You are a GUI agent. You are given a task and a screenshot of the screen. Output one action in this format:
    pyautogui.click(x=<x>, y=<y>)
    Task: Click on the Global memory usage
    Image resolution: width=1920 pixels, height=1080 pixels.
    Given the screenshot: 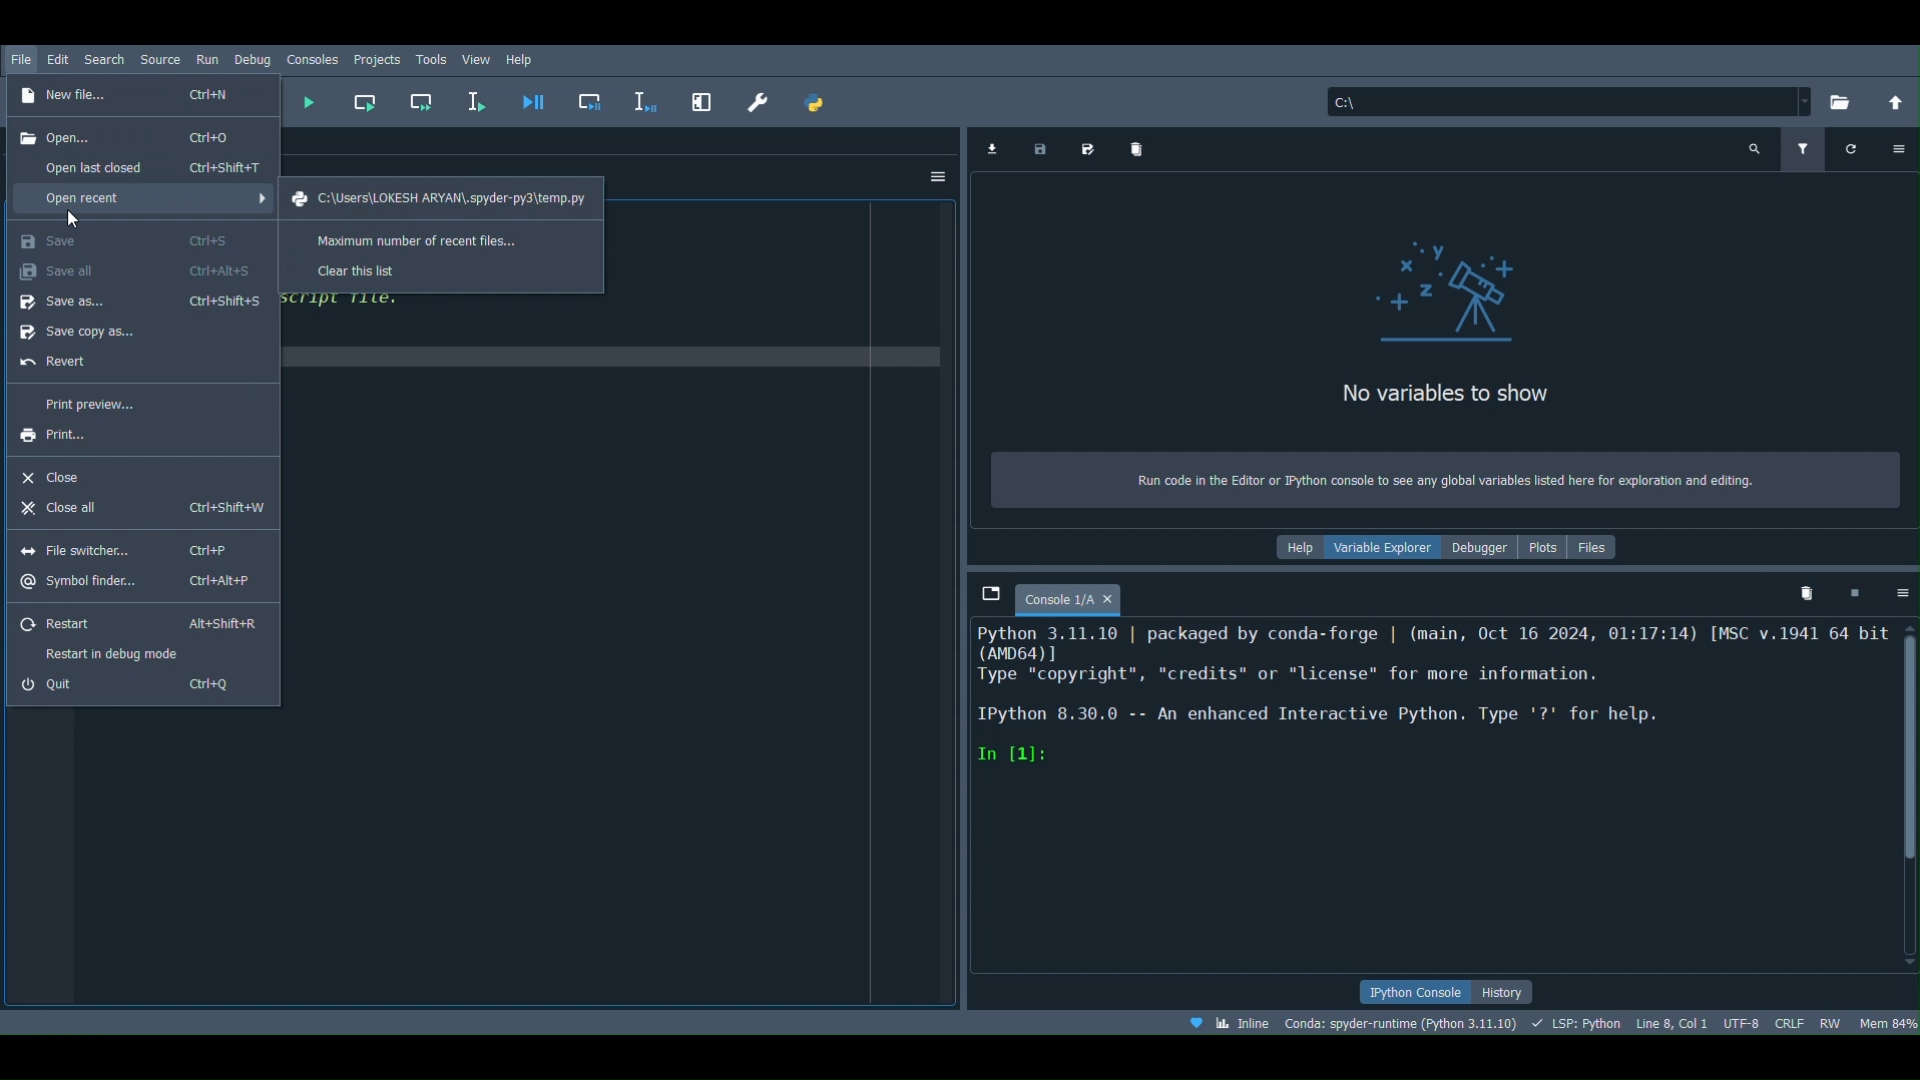 What is the action you would take?
    pyautogui.click(x=1889, y=1022)
    